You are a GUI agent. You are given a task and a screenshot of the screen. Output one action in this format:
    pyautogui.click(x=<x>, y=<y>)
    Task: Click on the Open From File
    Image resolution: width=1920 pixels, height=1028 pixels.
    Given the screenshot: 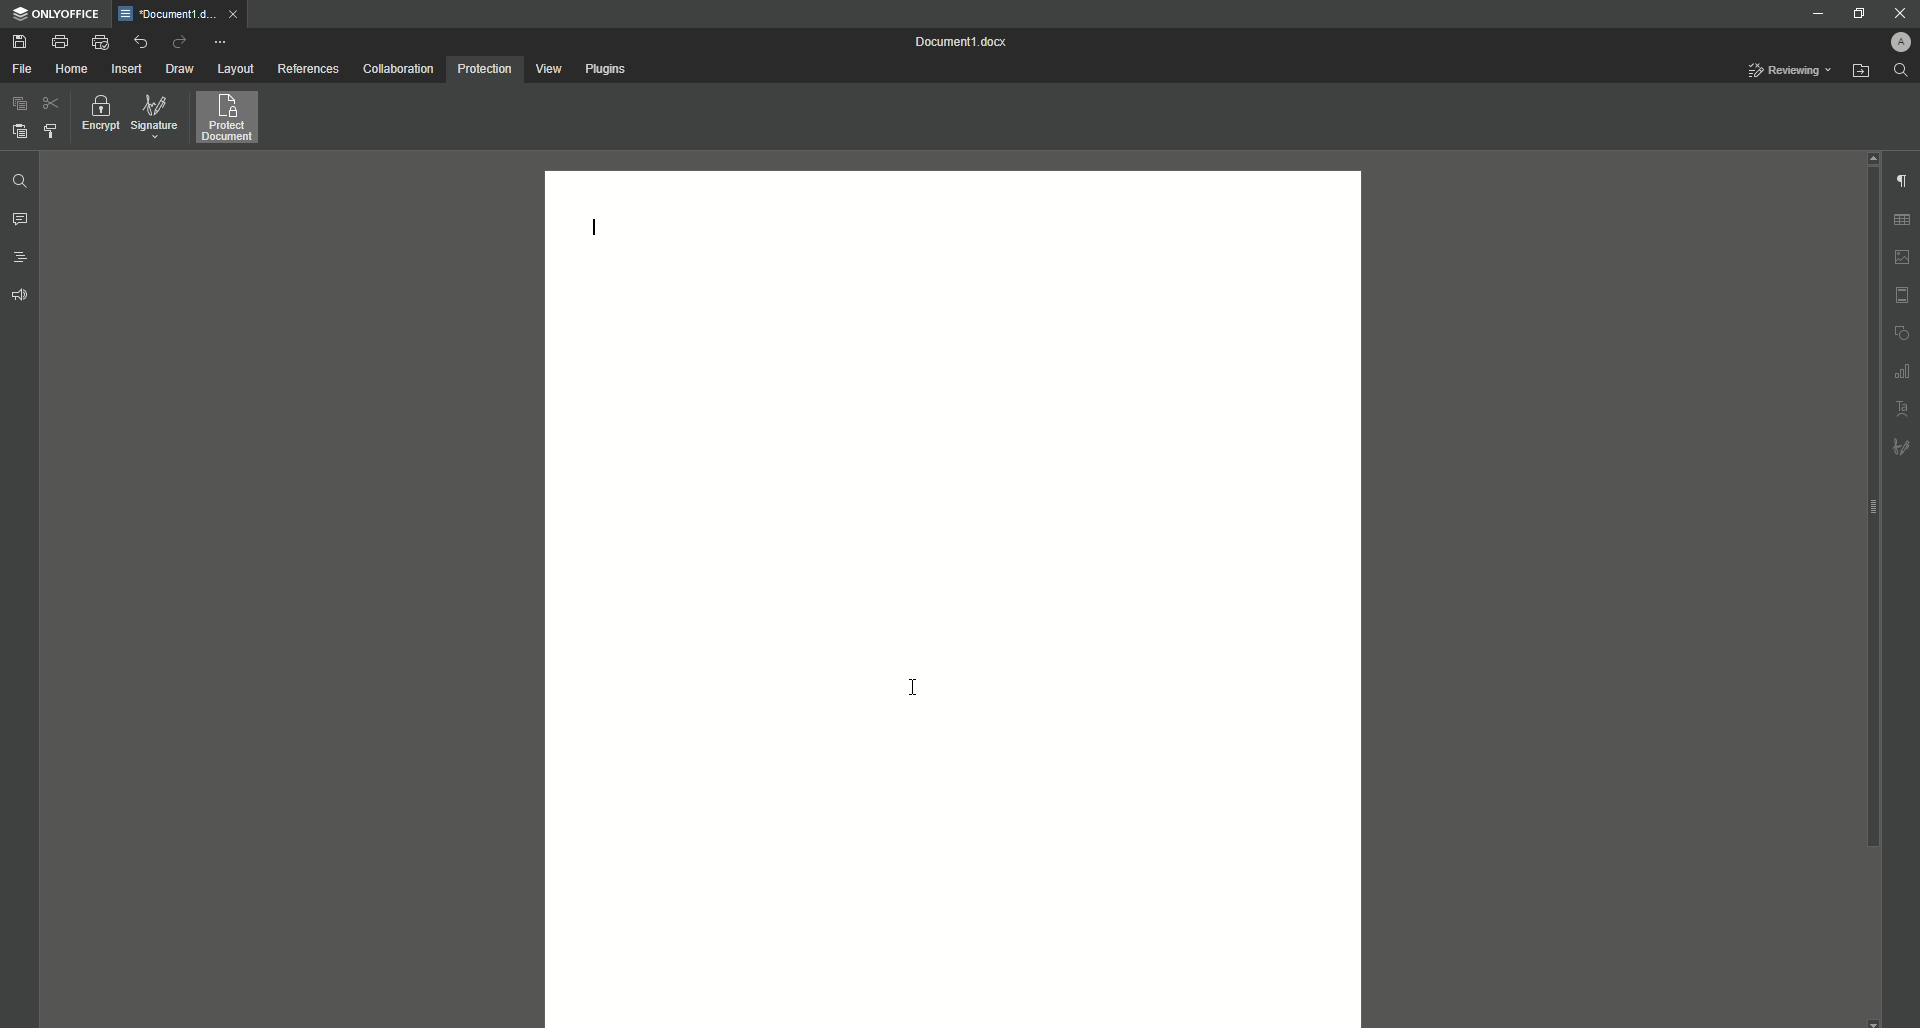 What is the action you would take?
    pyautogui.click(x=1859, y=71)
    